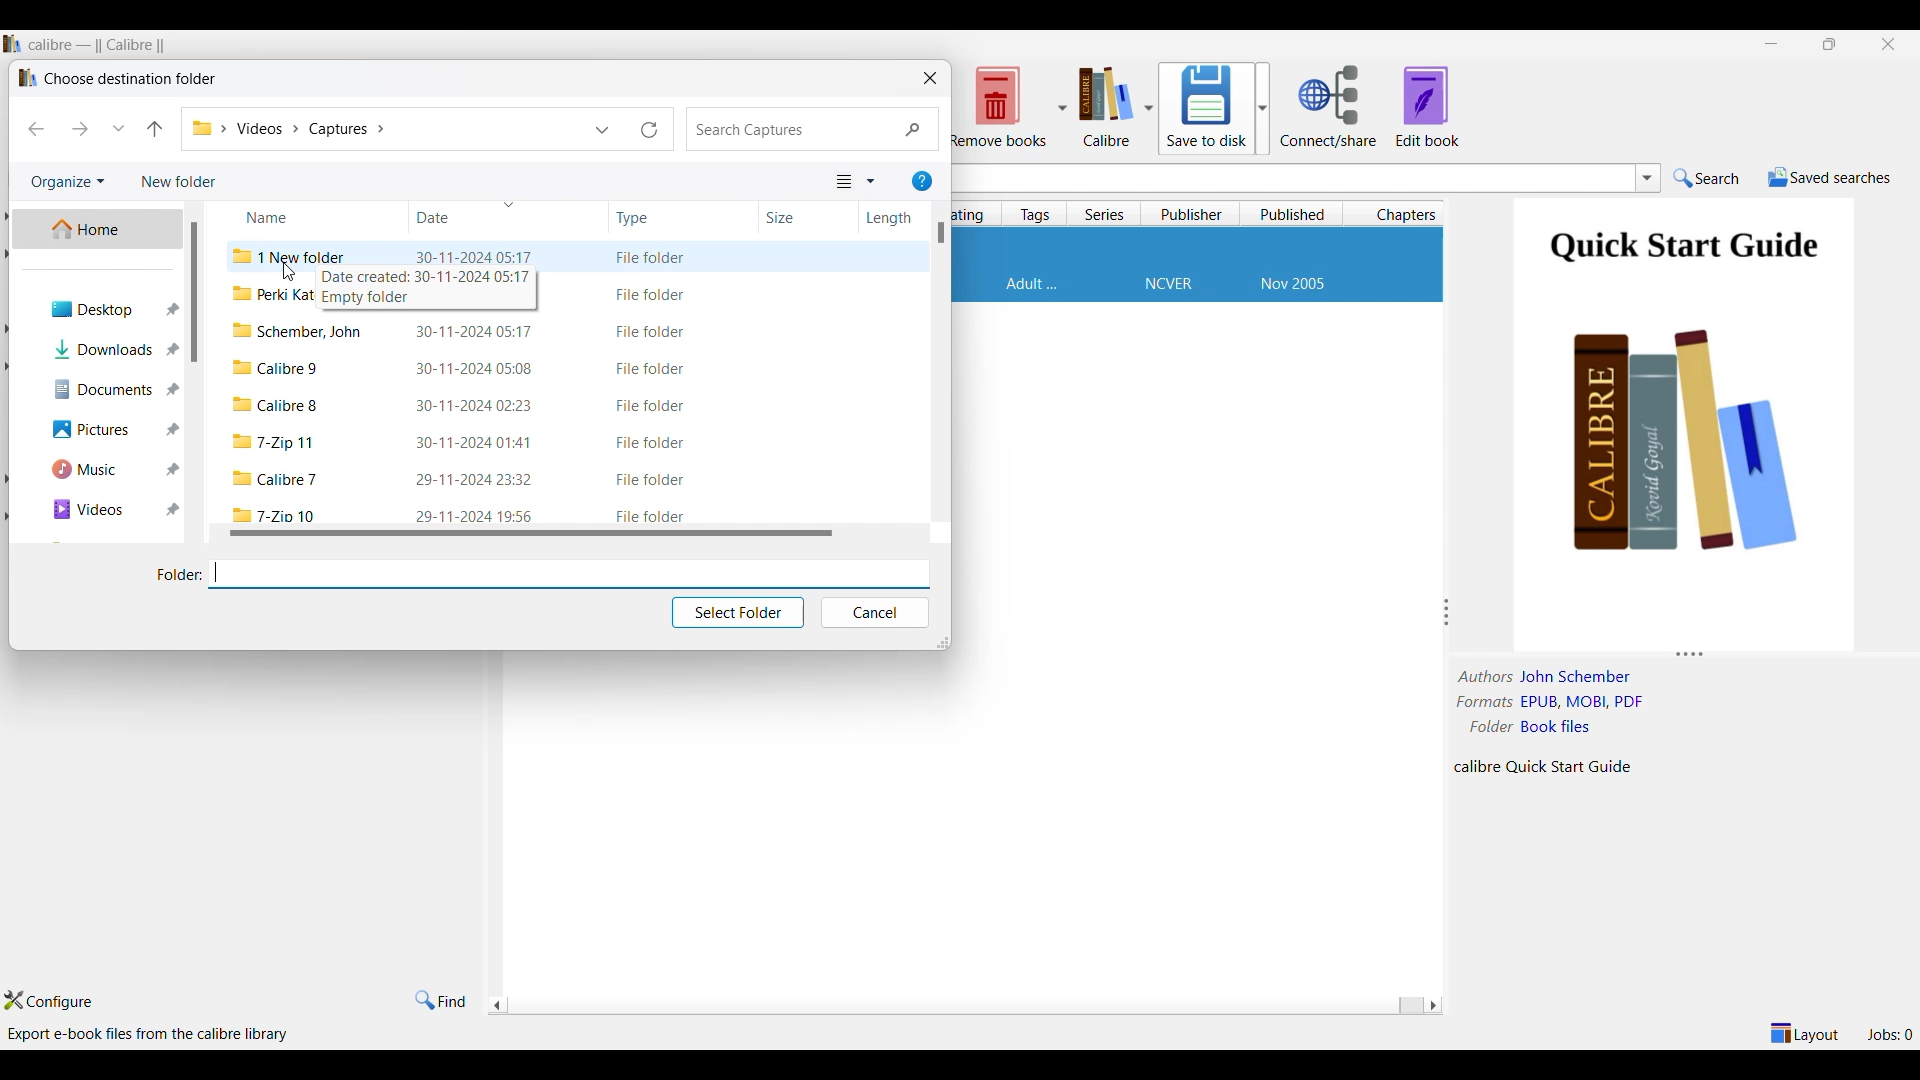 This screenshot has width=1920, height=1080. What do you see at coordinates (603, 130) in the screenshot?
I see `List of folder options` at bounding box center [603, 130].